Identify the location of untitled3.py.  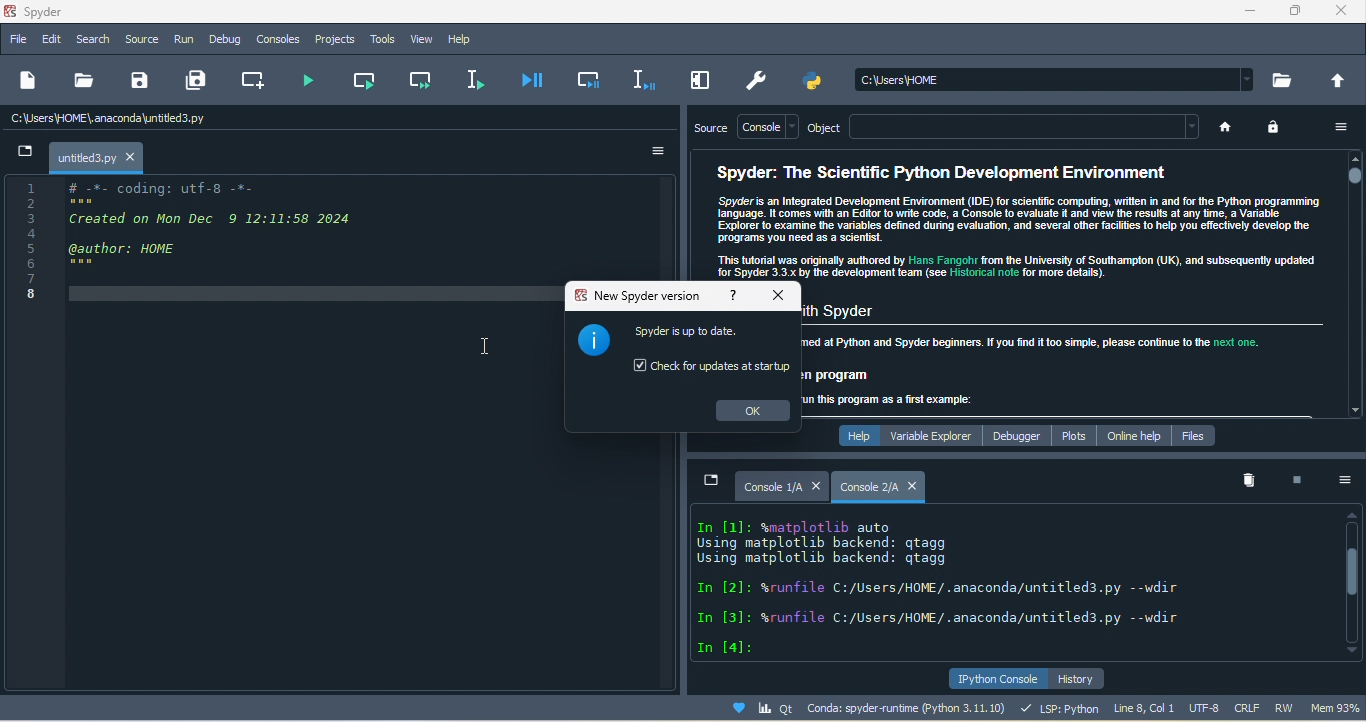
(84, 159).